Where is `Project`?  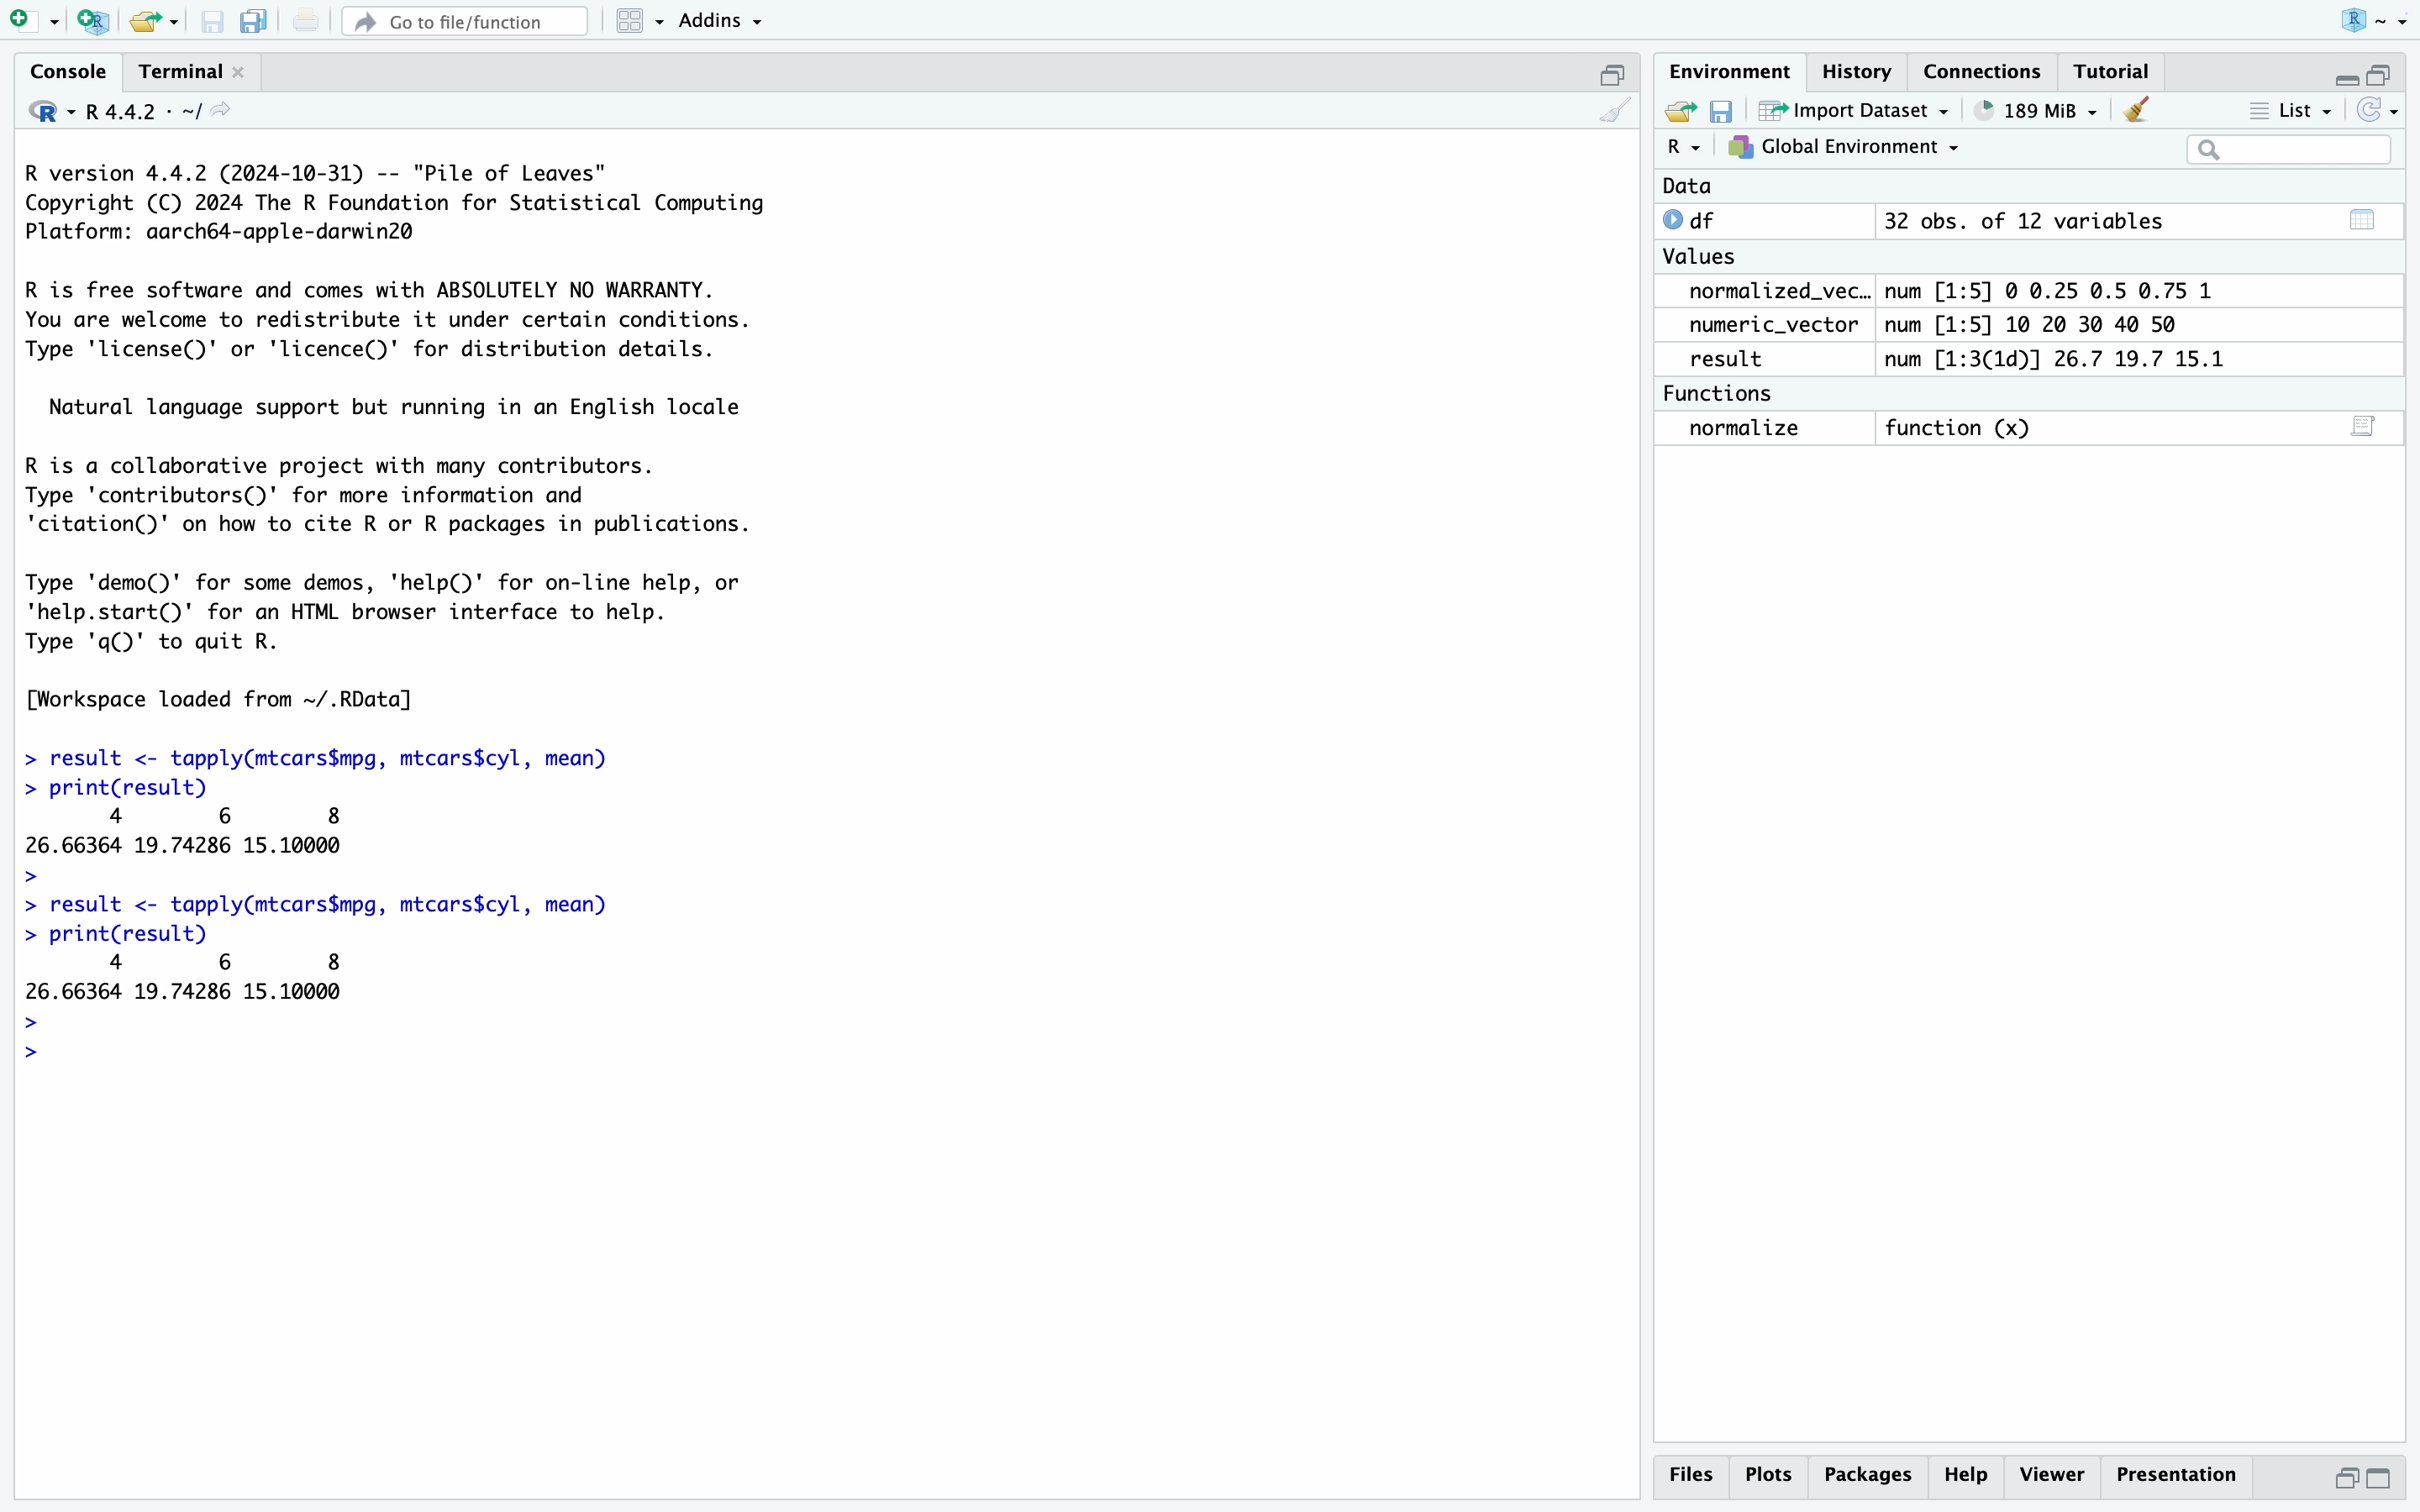 Project is located at coordinates (2376, 20).